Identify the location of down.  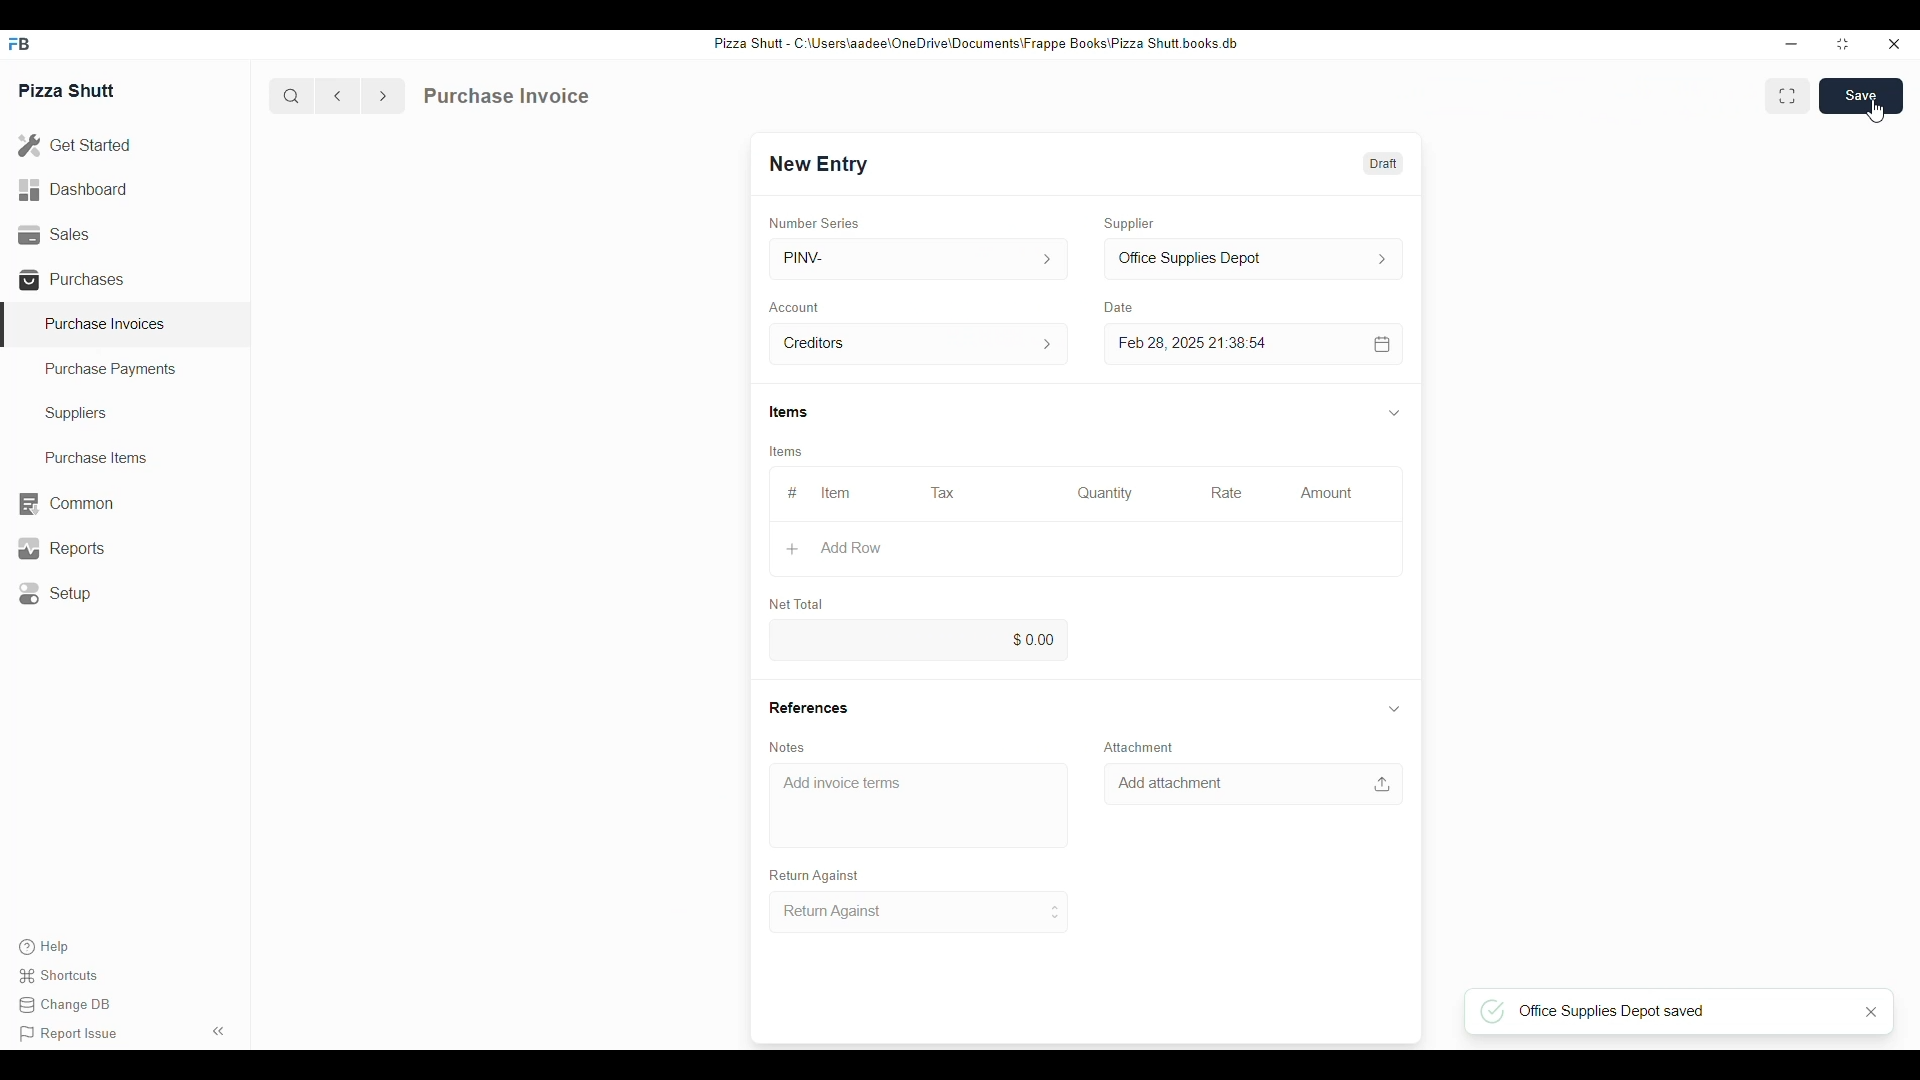
(1392, 710).